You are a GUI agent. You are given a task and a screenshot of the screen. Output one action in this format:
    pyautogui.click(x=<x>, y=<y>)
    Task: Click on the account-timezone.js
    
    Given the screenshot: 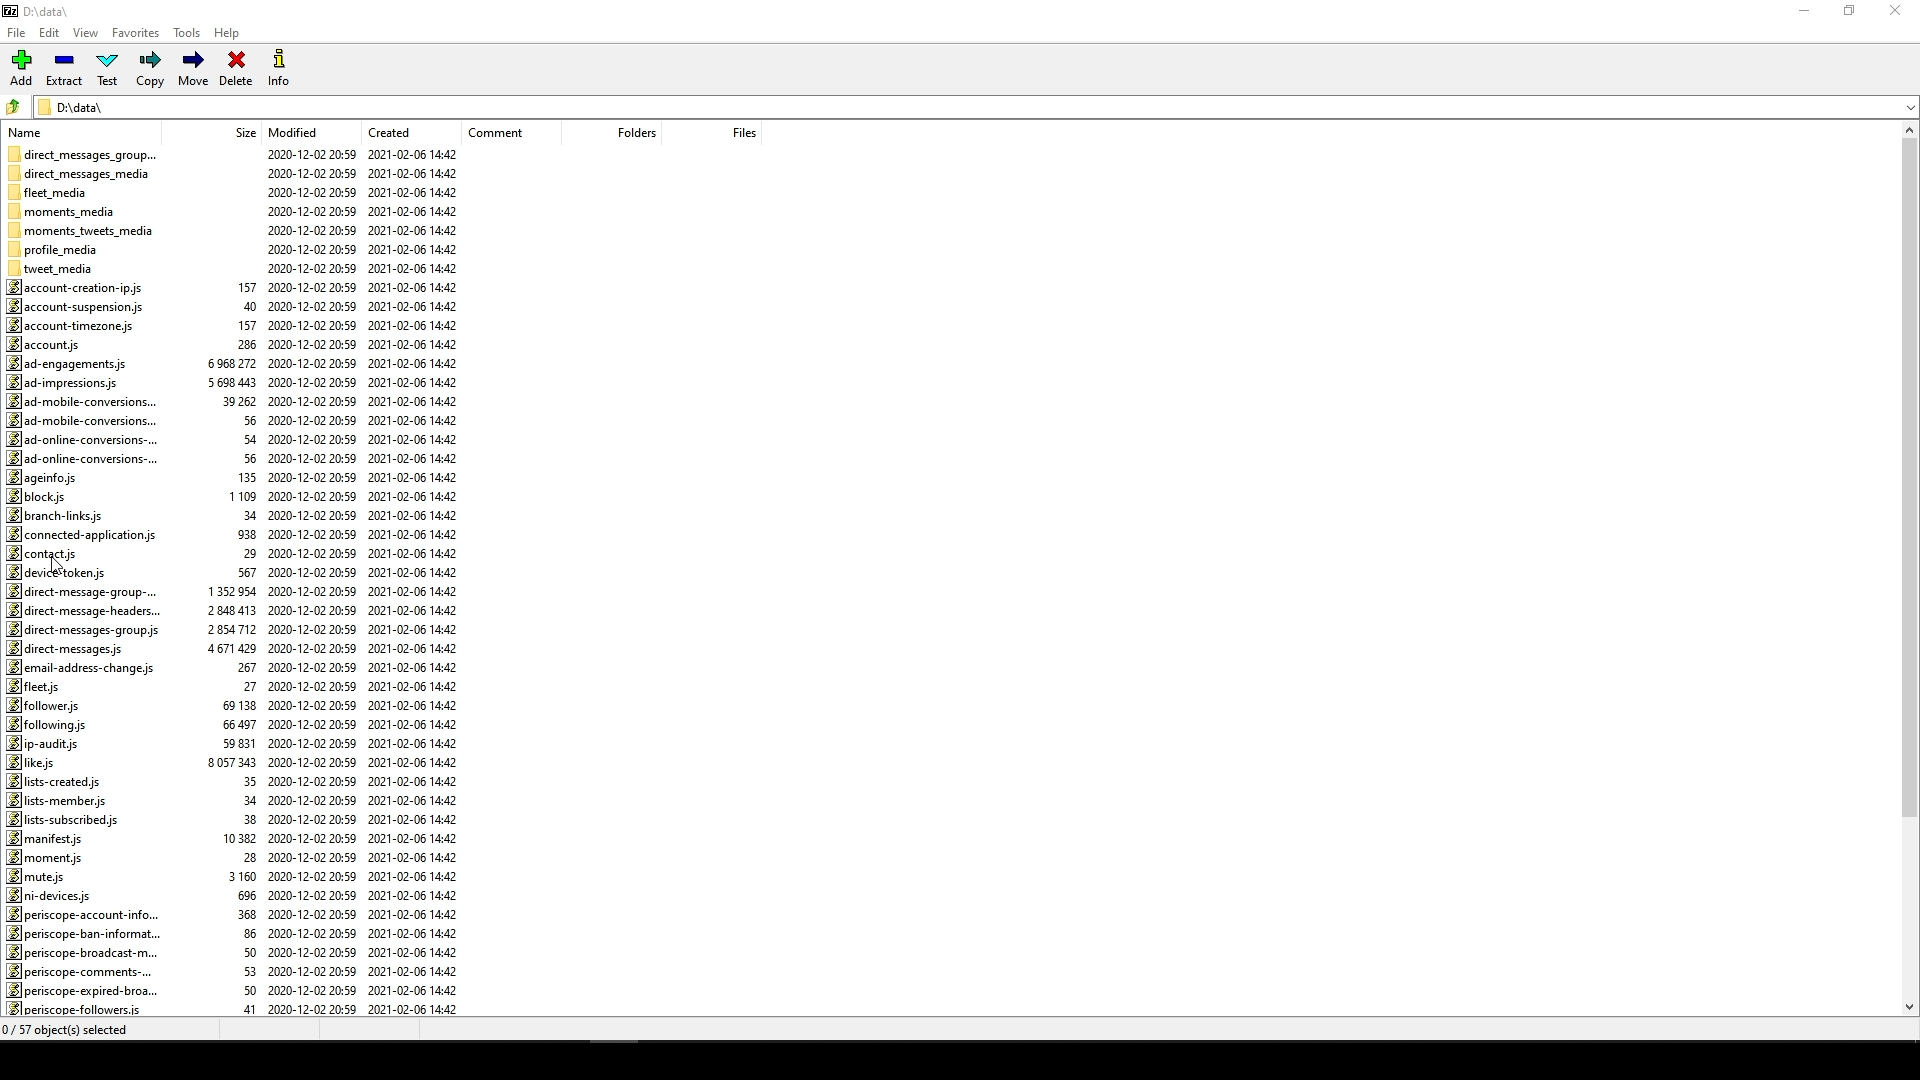 What is the action you would take?
    pyautogui.click(x=71, y=324)
    